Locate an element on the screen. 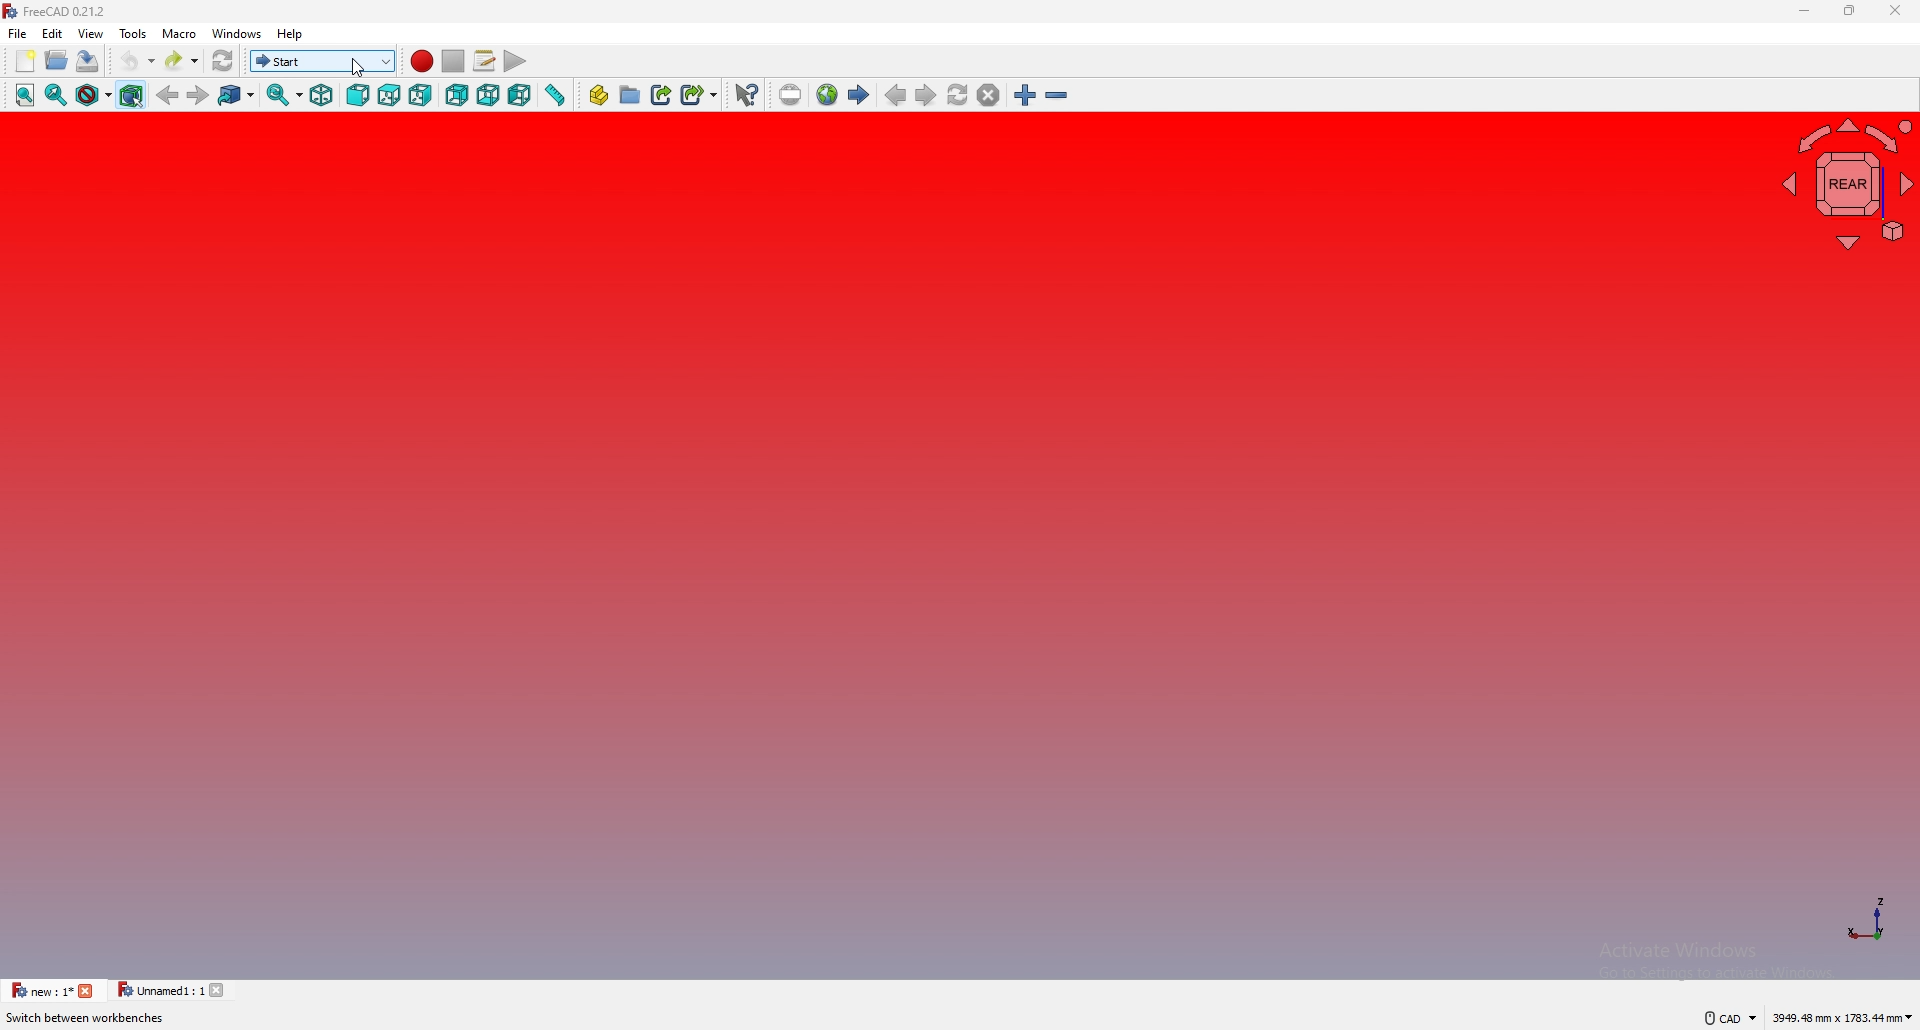 This screenshot has height=1030, width=1920. whats this? is located at coordinates (747, 95).